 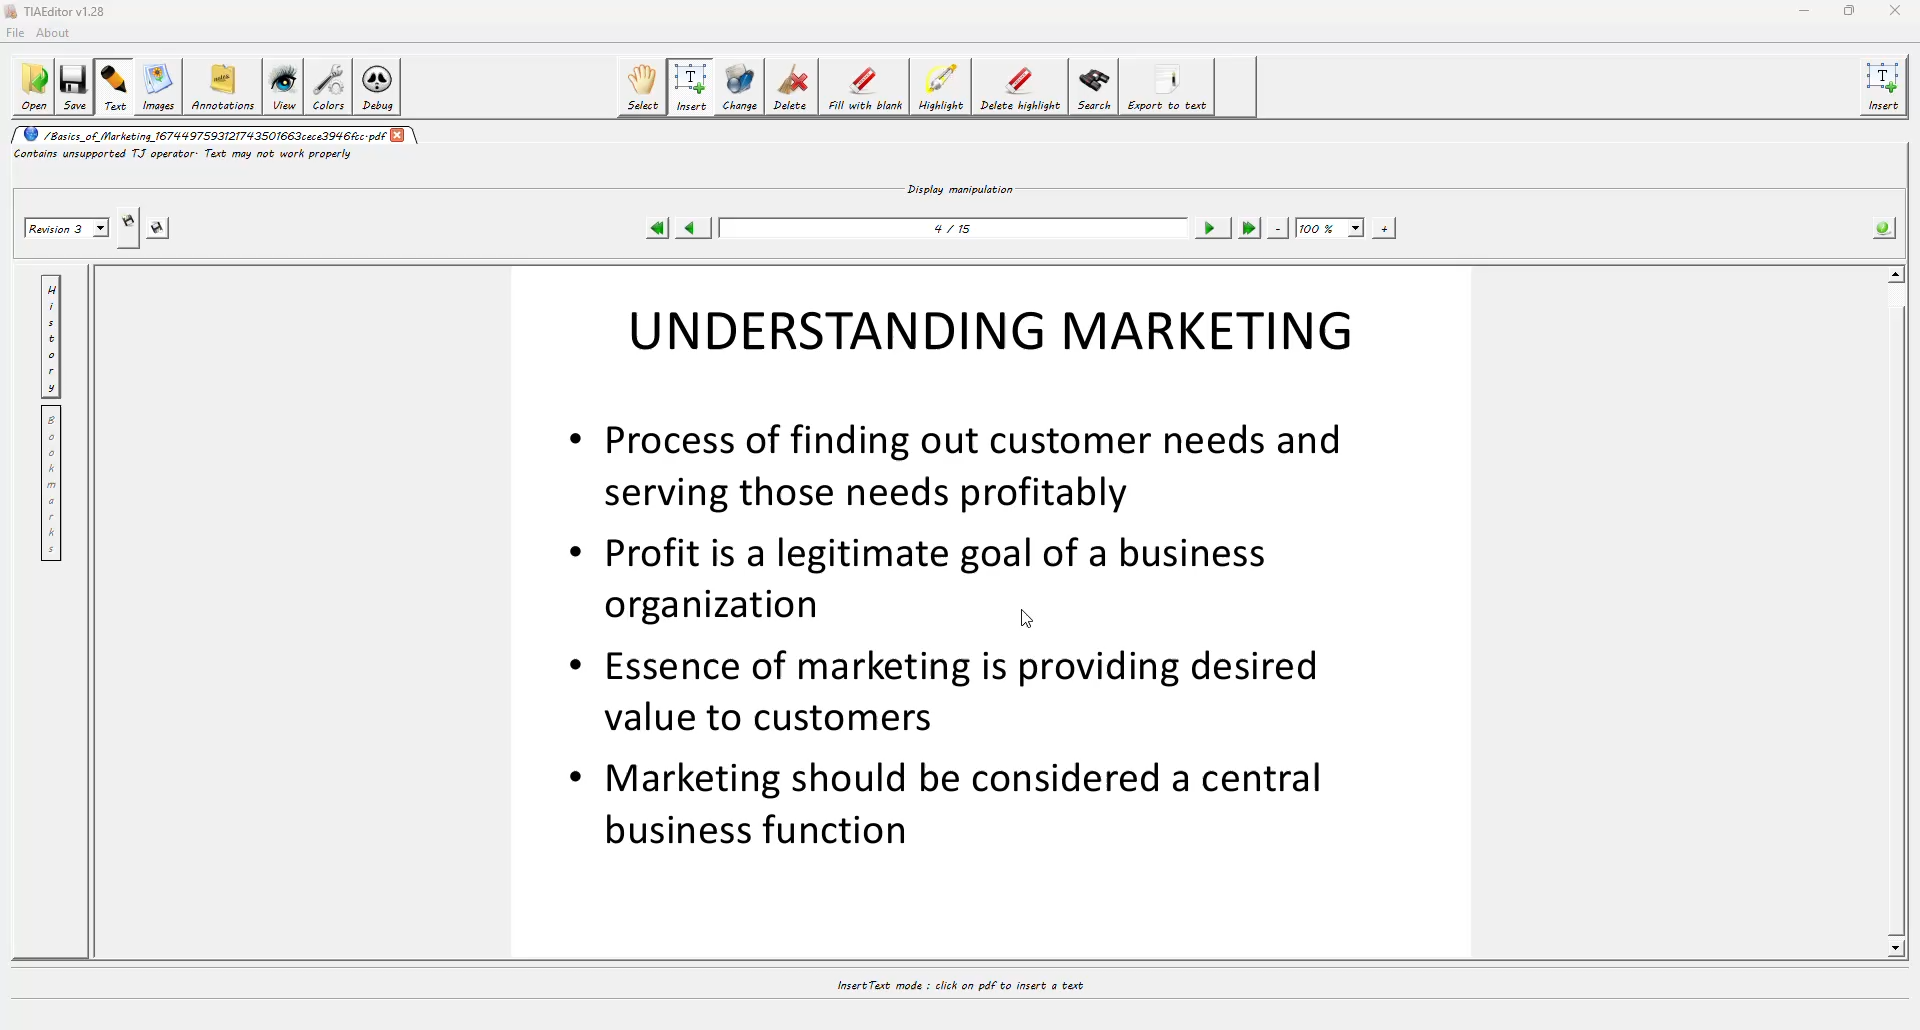 I want to click on minimize, so click(x=1801, y=11).